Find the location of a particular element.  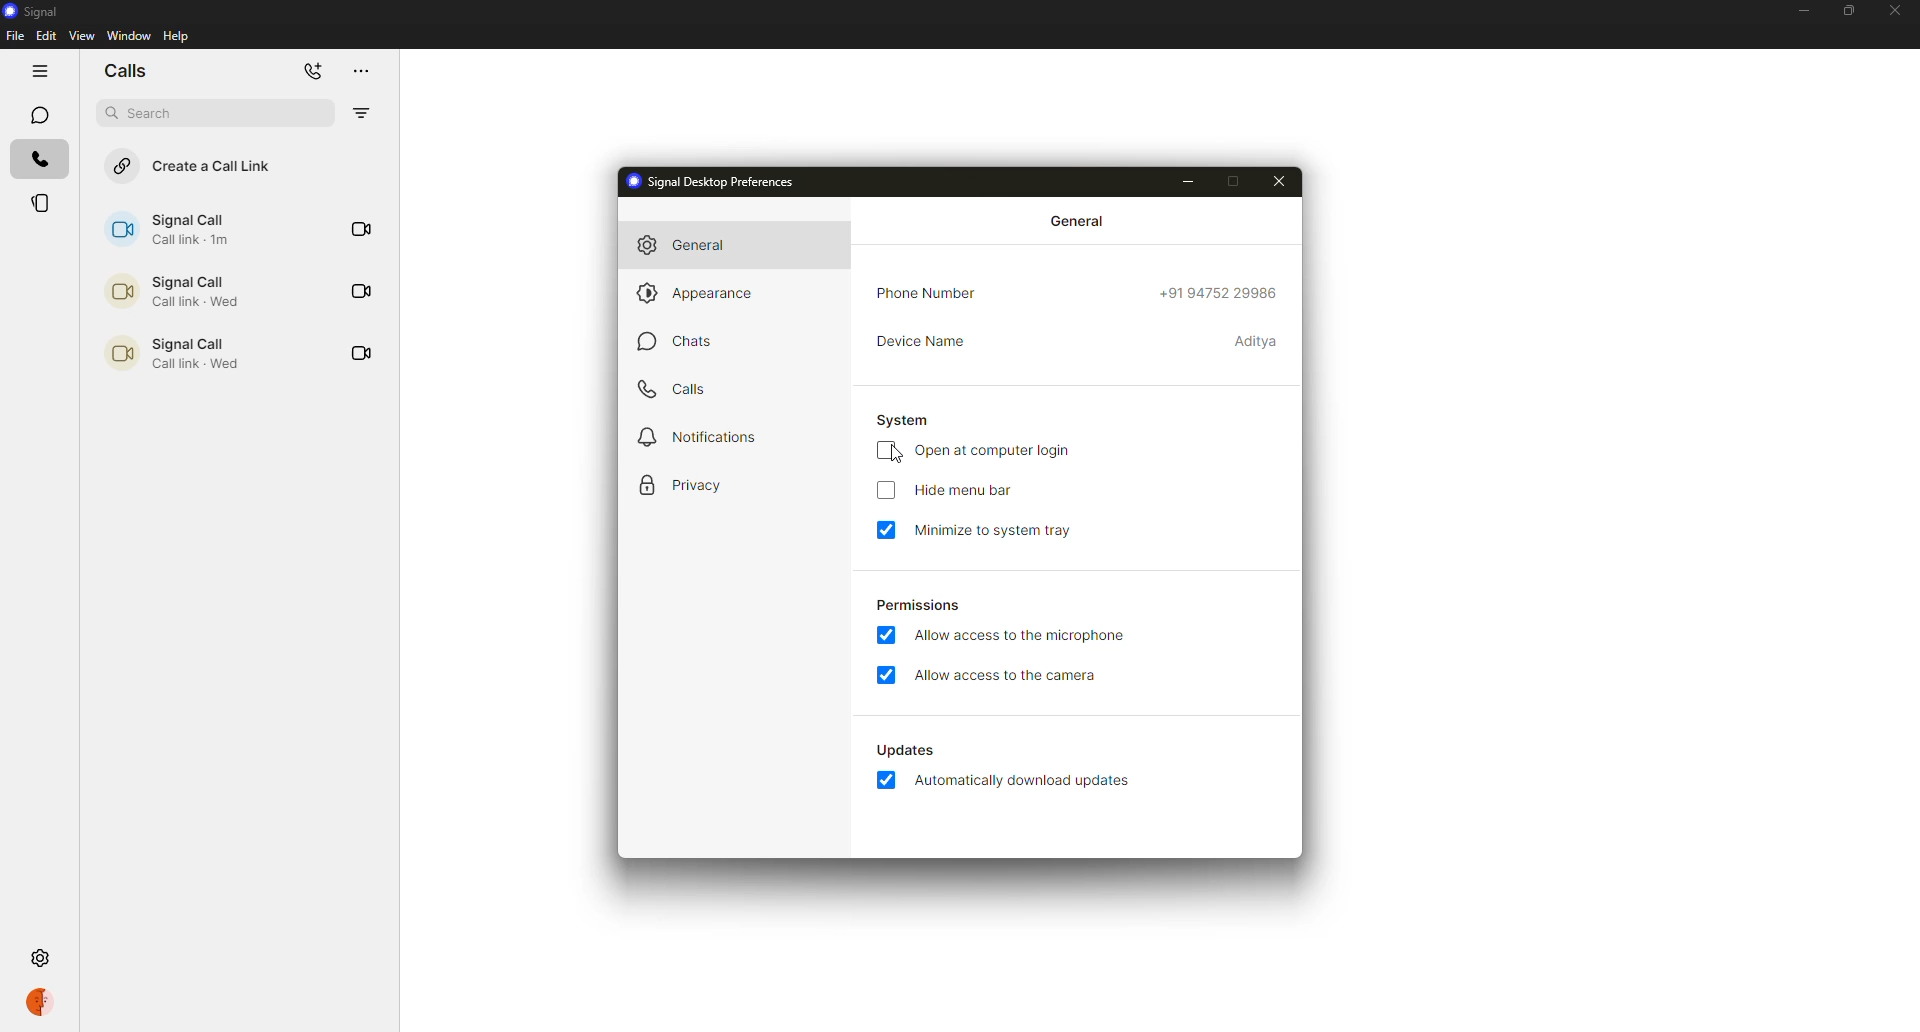

search is located at coordinates (147, 113).